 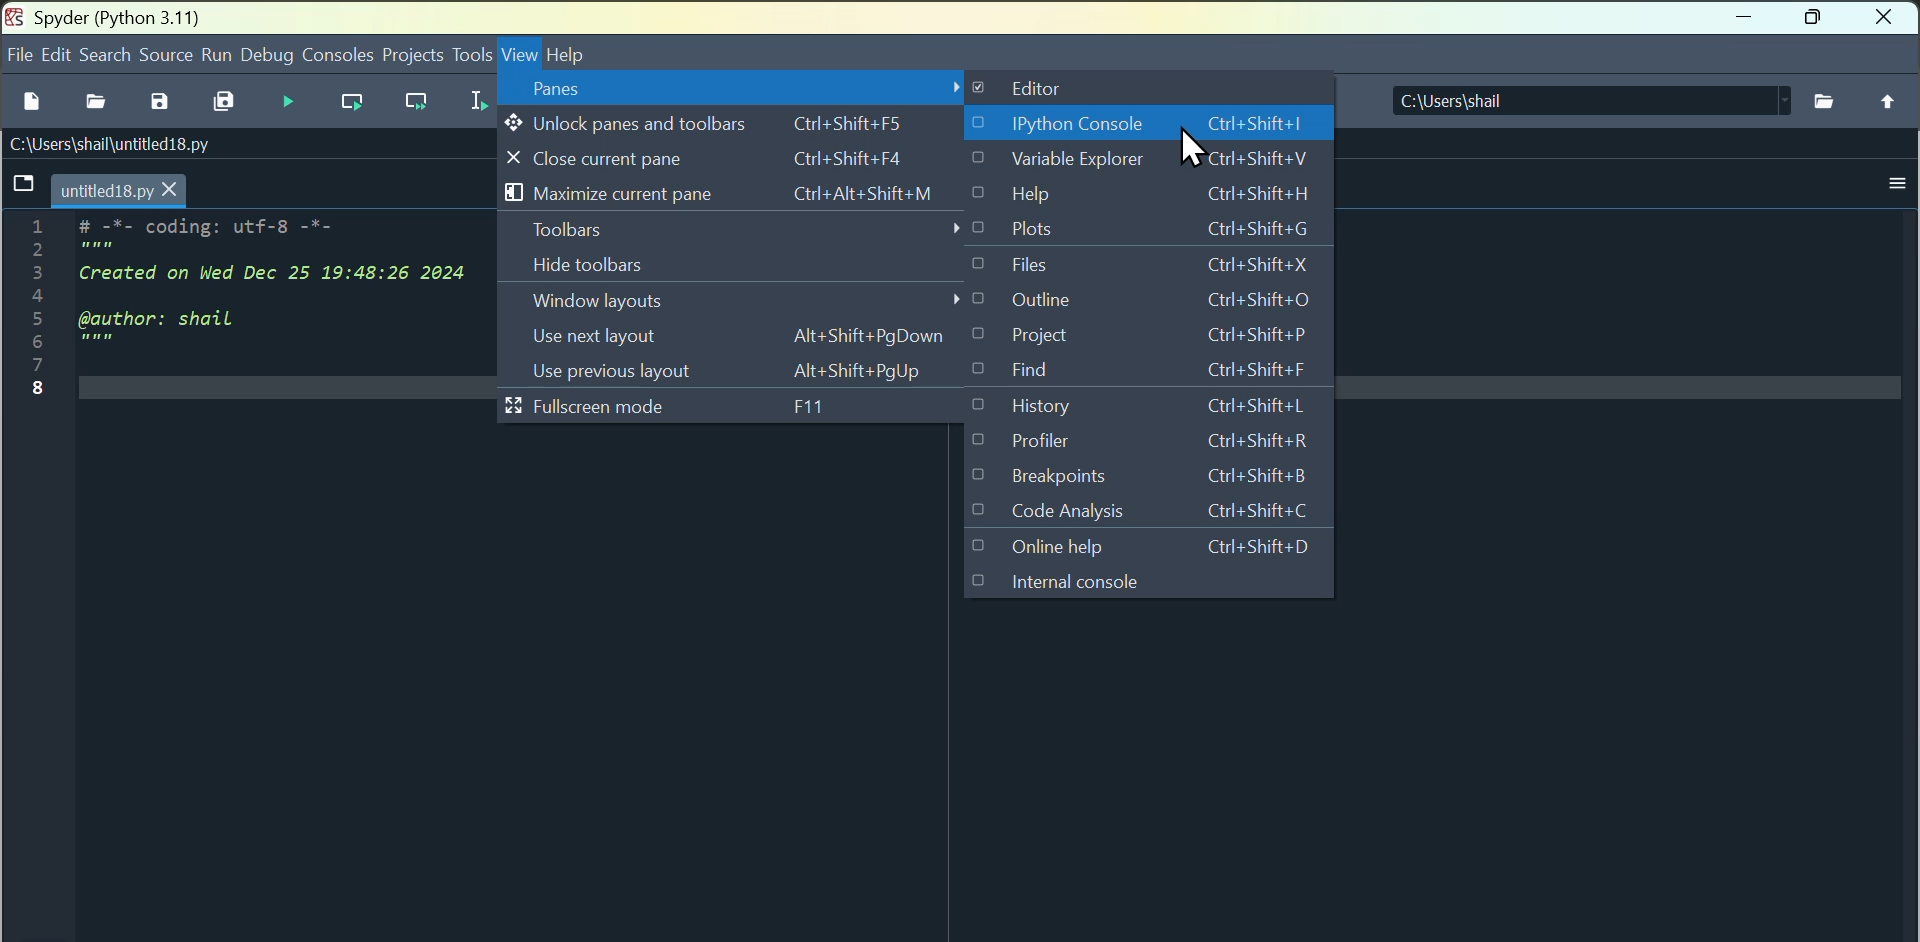 What do you see at coordinates (1149, 441) in the screenshot?
I see `Profiler` at bounding box center [1149, 441].